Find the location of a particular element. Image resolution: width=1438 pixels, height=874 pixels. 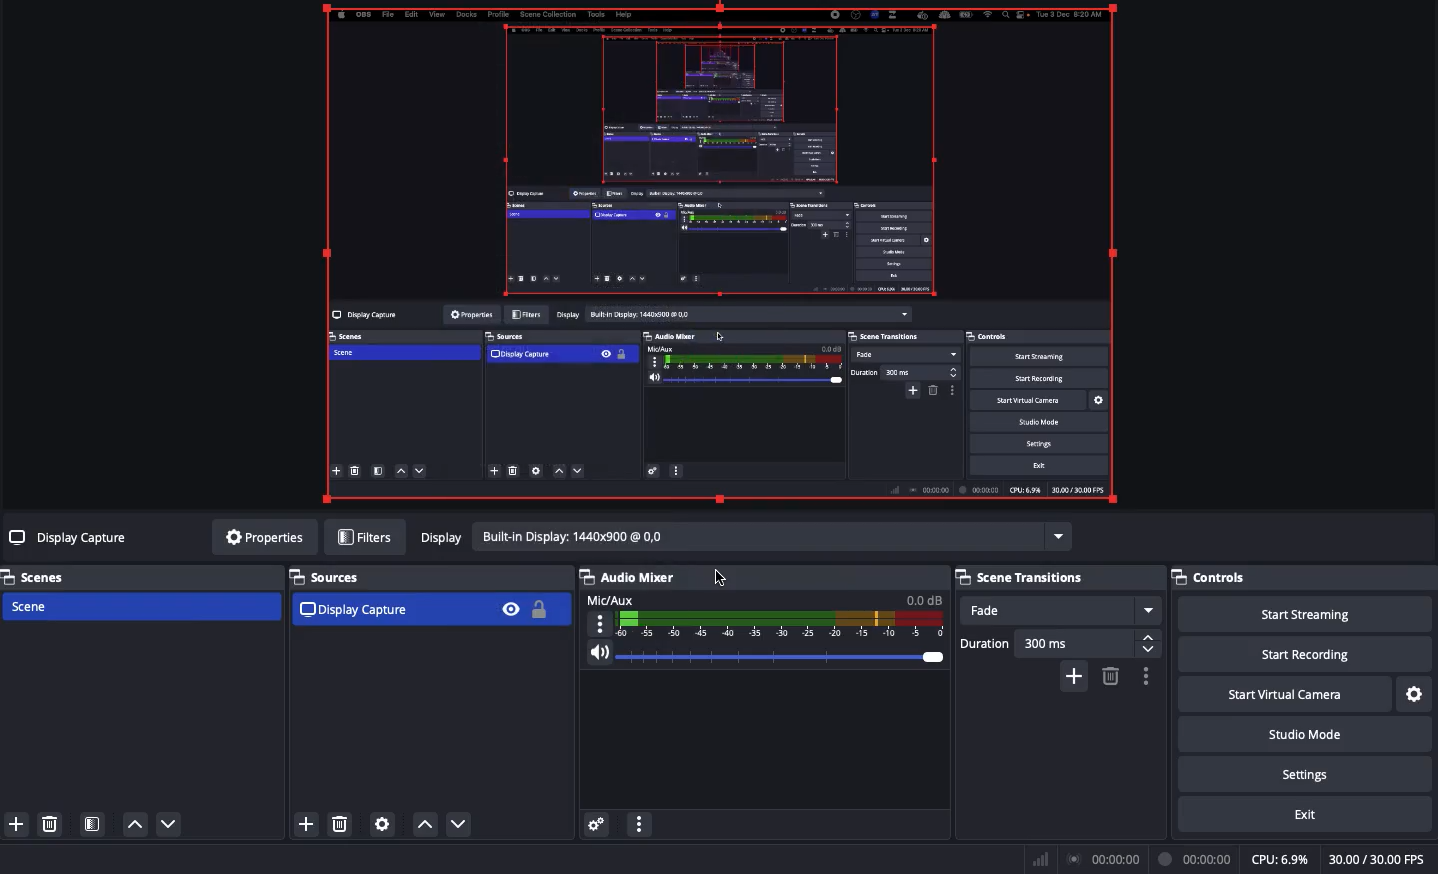

Scene transitions is located at coordinates (1022, 579).